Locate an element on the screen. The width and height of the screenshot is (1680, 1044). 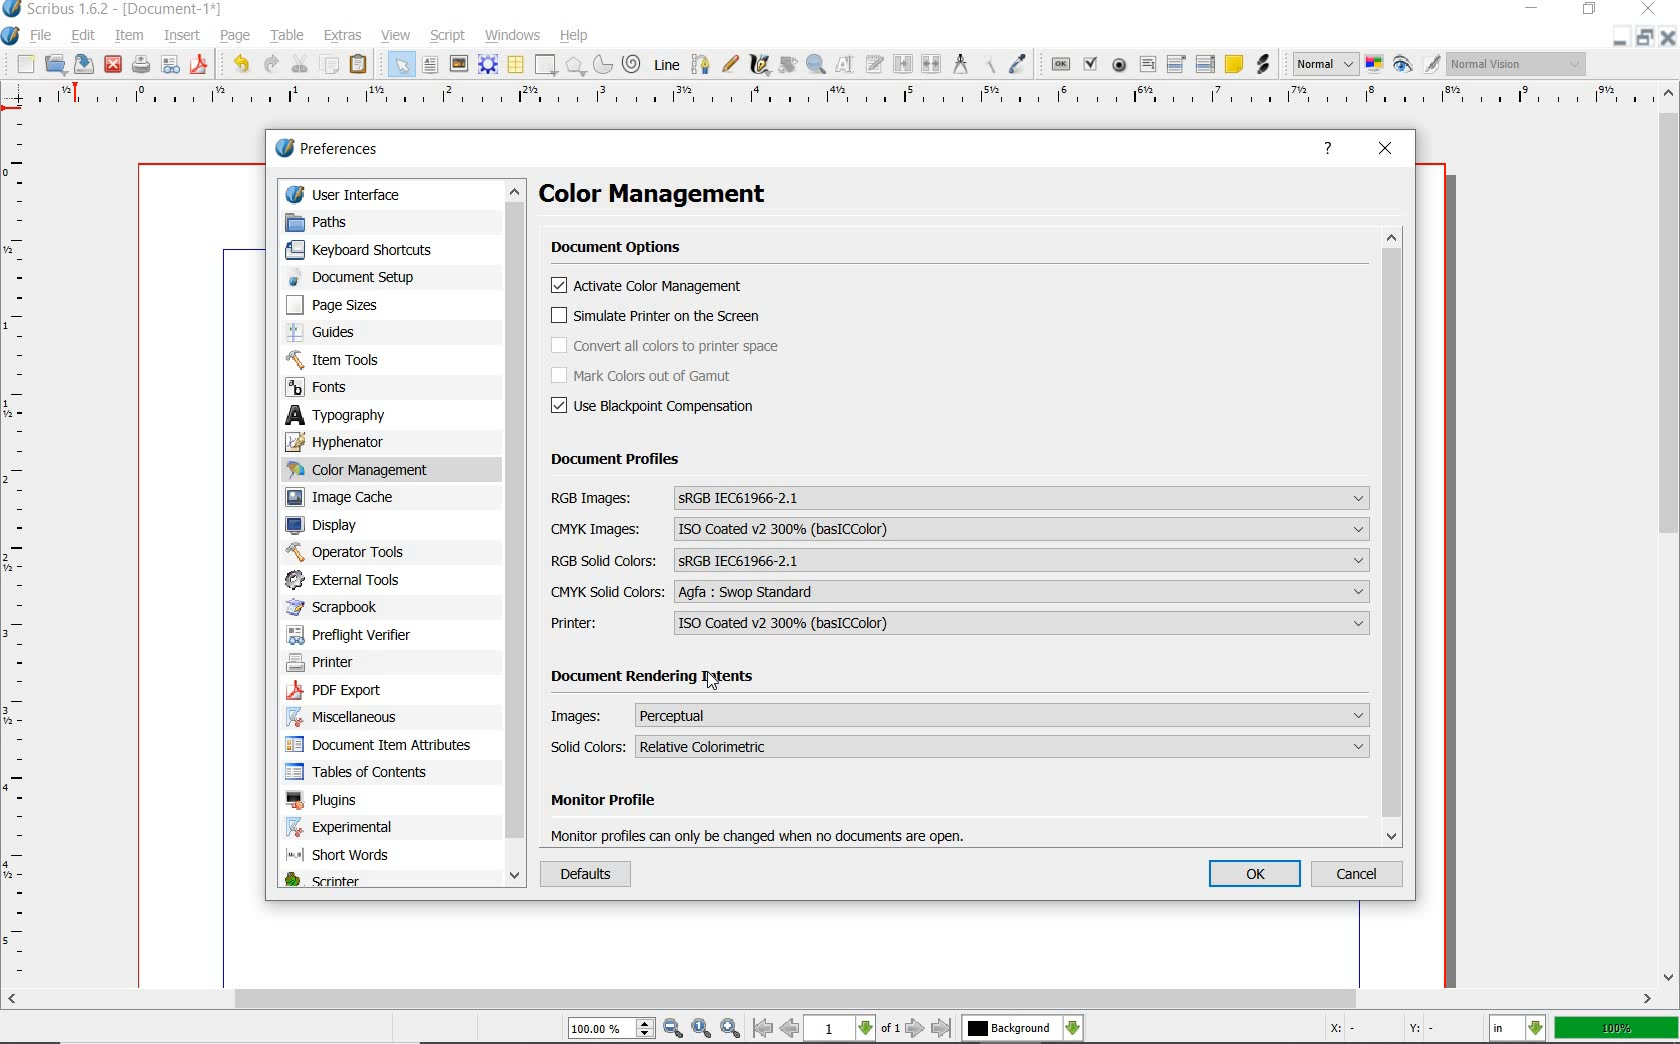
scrollbar is located at coordinates (1395, 536).